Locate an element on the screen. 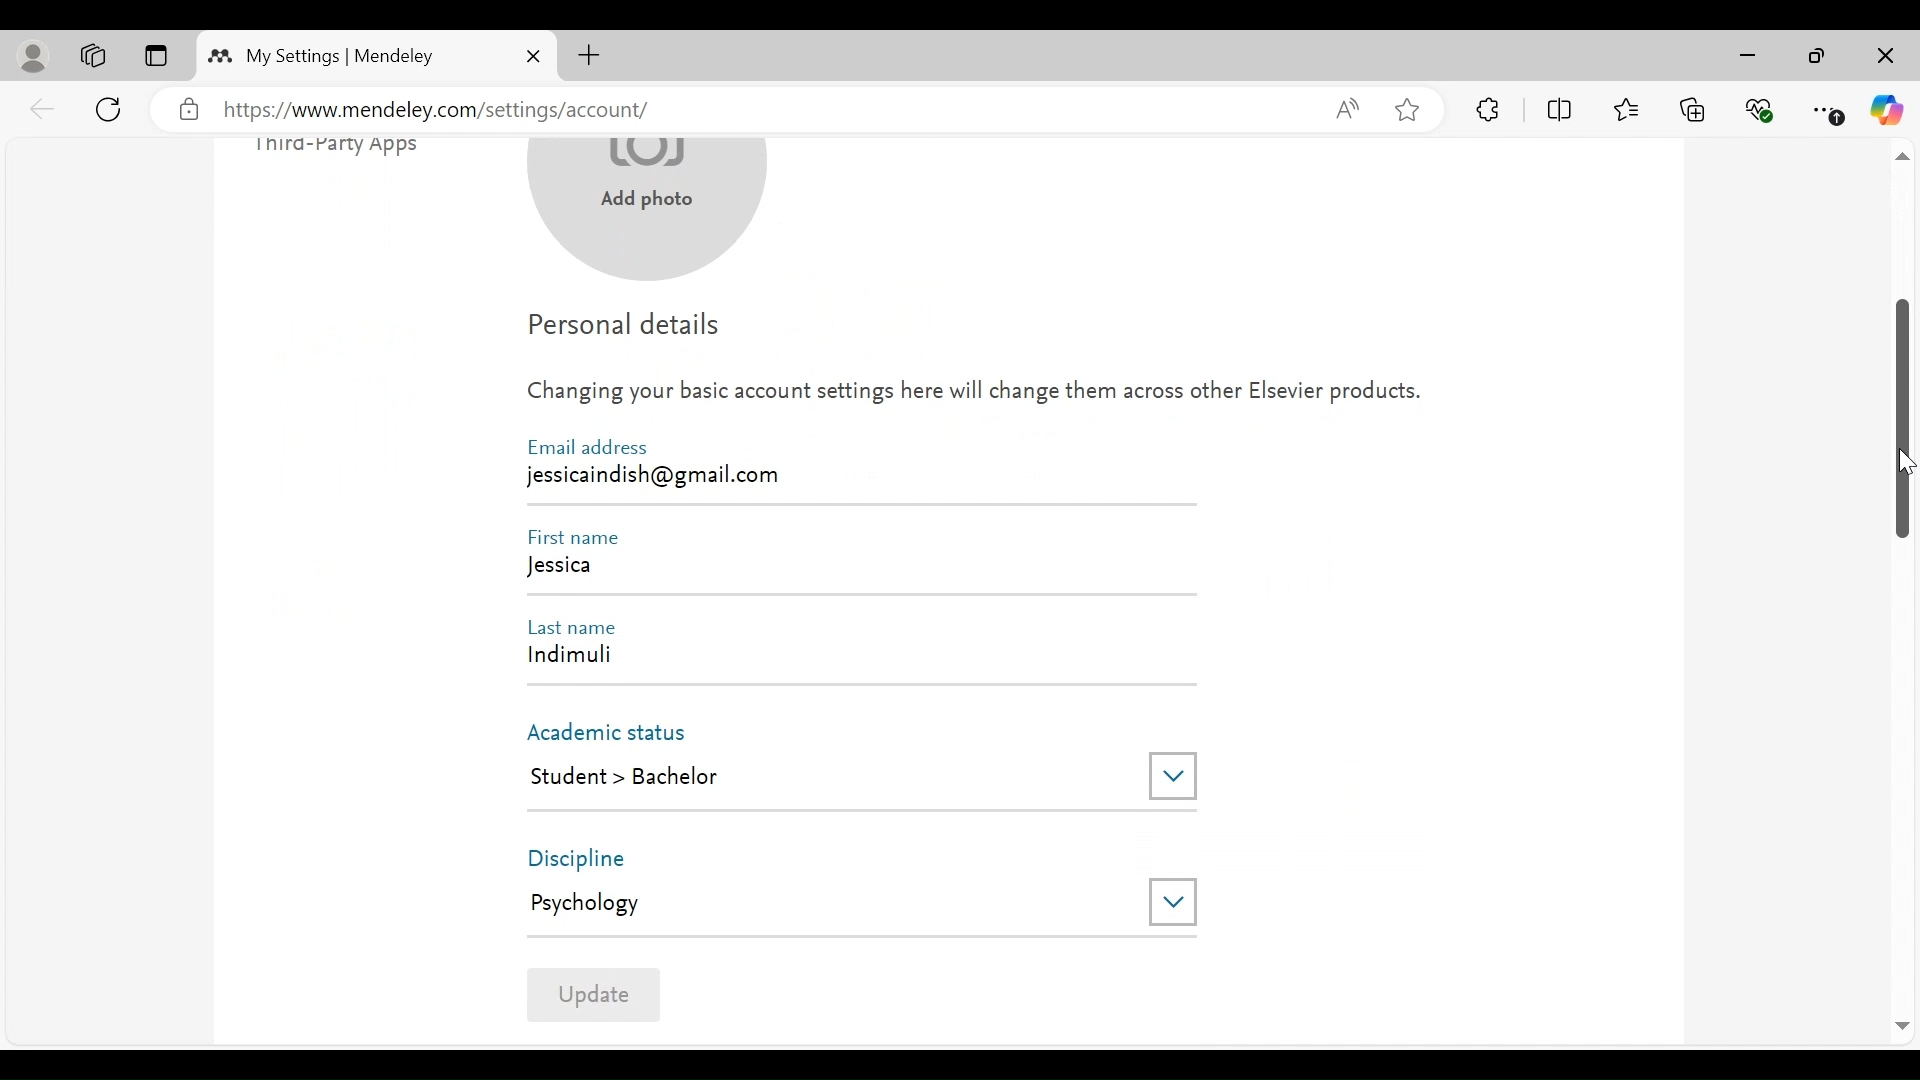  Browser Essentials is located at coordinates (1761, 108).